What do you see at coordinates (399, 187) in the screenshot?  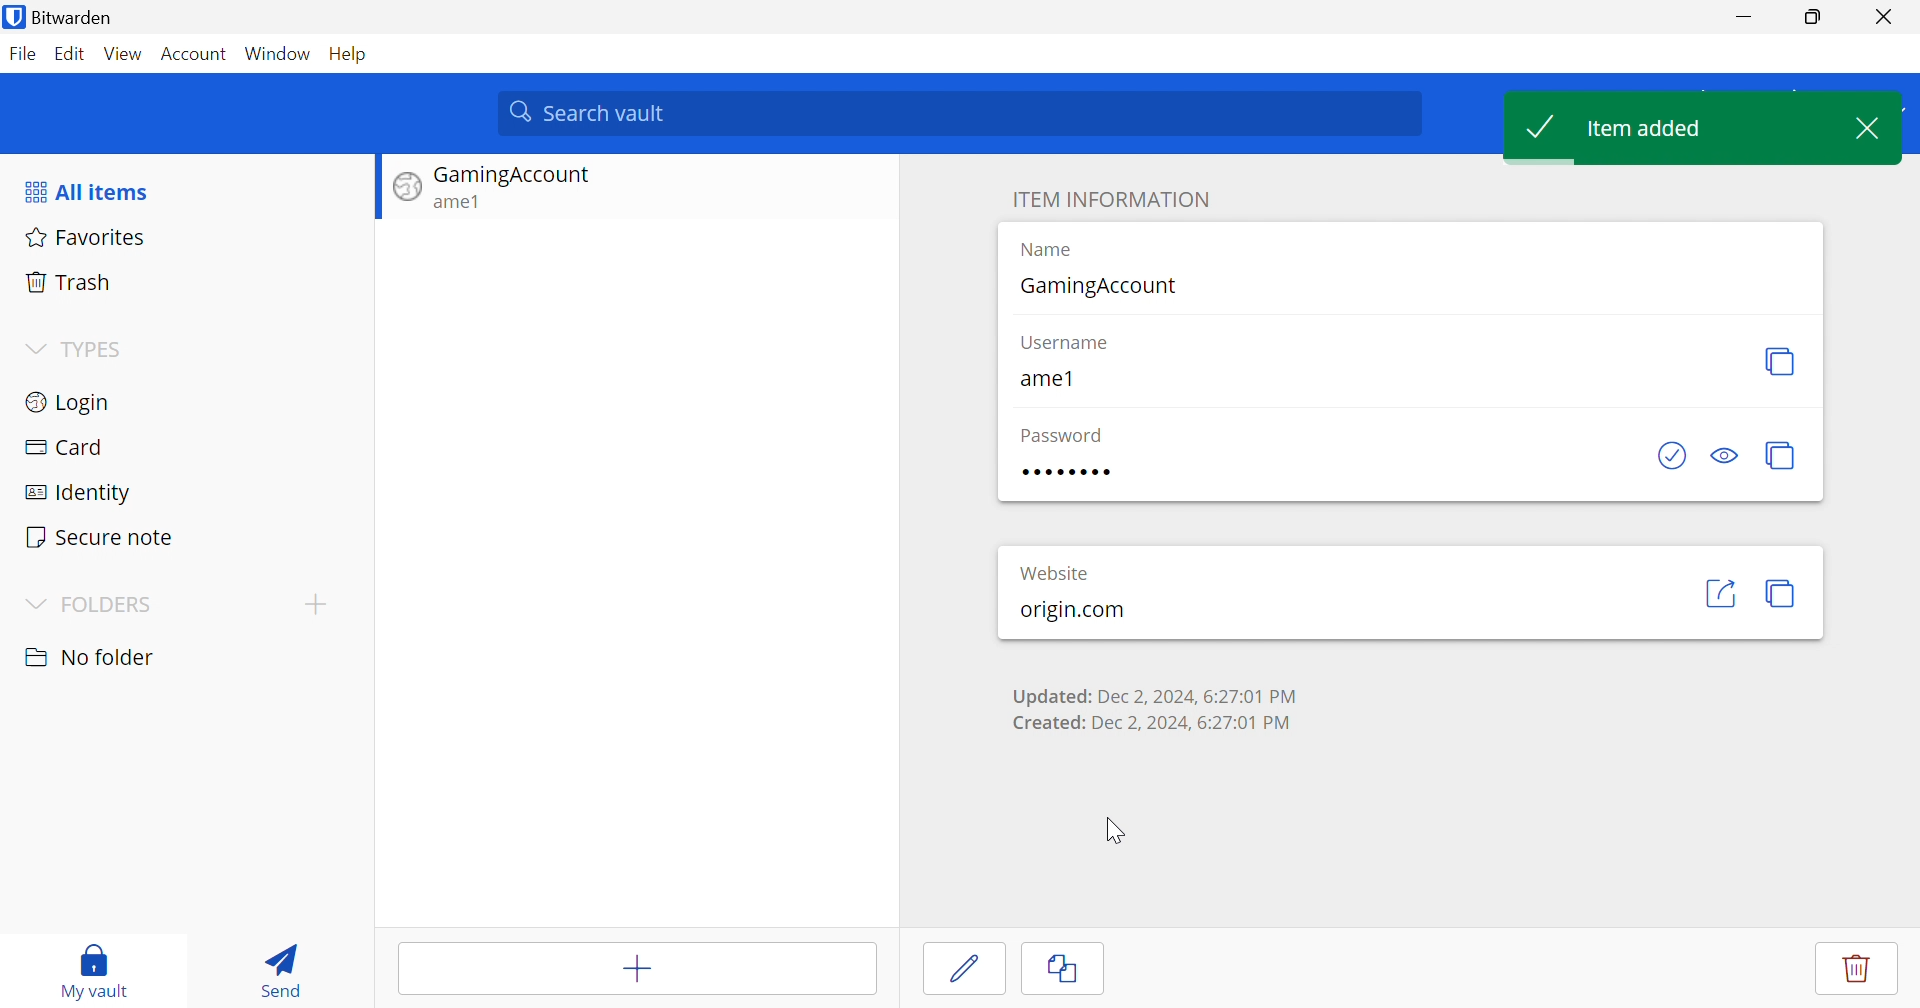 I see `Website logo` at bounding box center [399, 187].